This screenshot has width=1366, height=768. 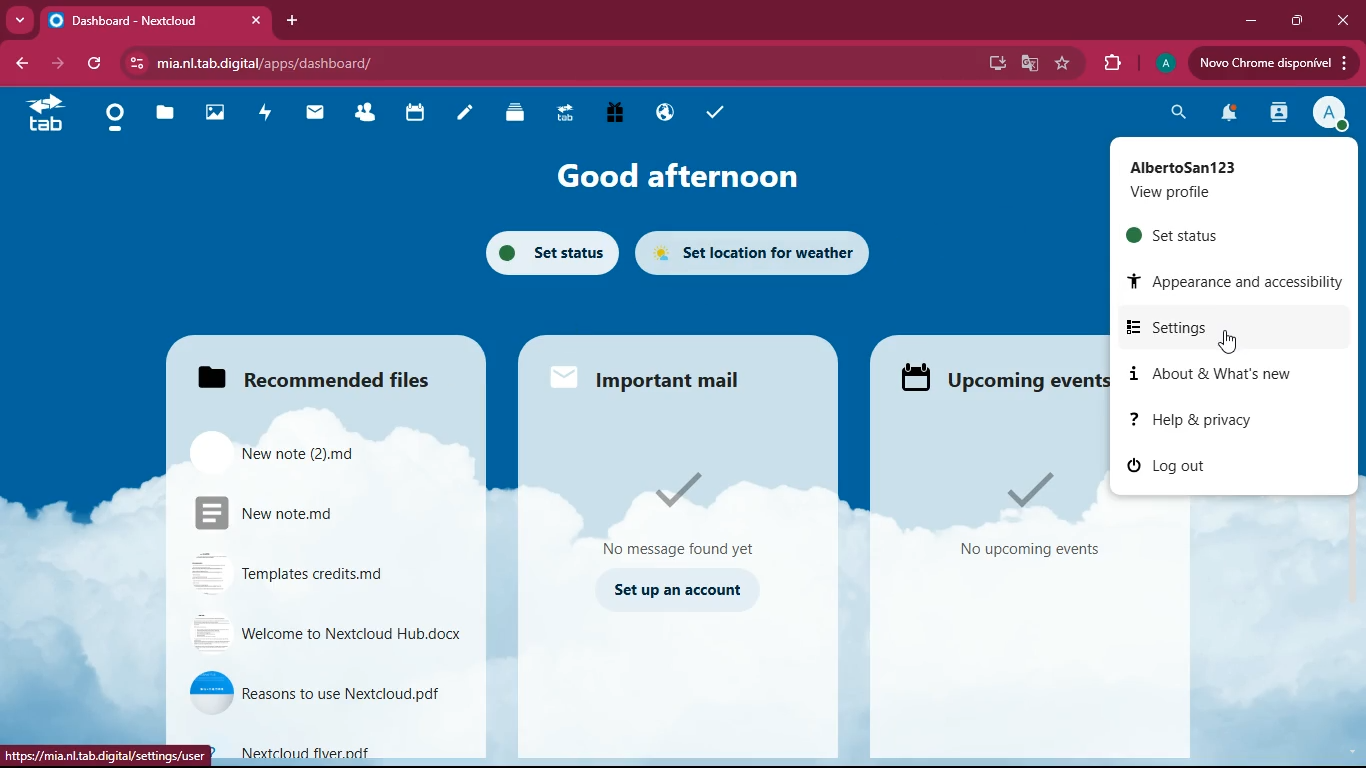 I want to click on file, so click(x=332, y=633).